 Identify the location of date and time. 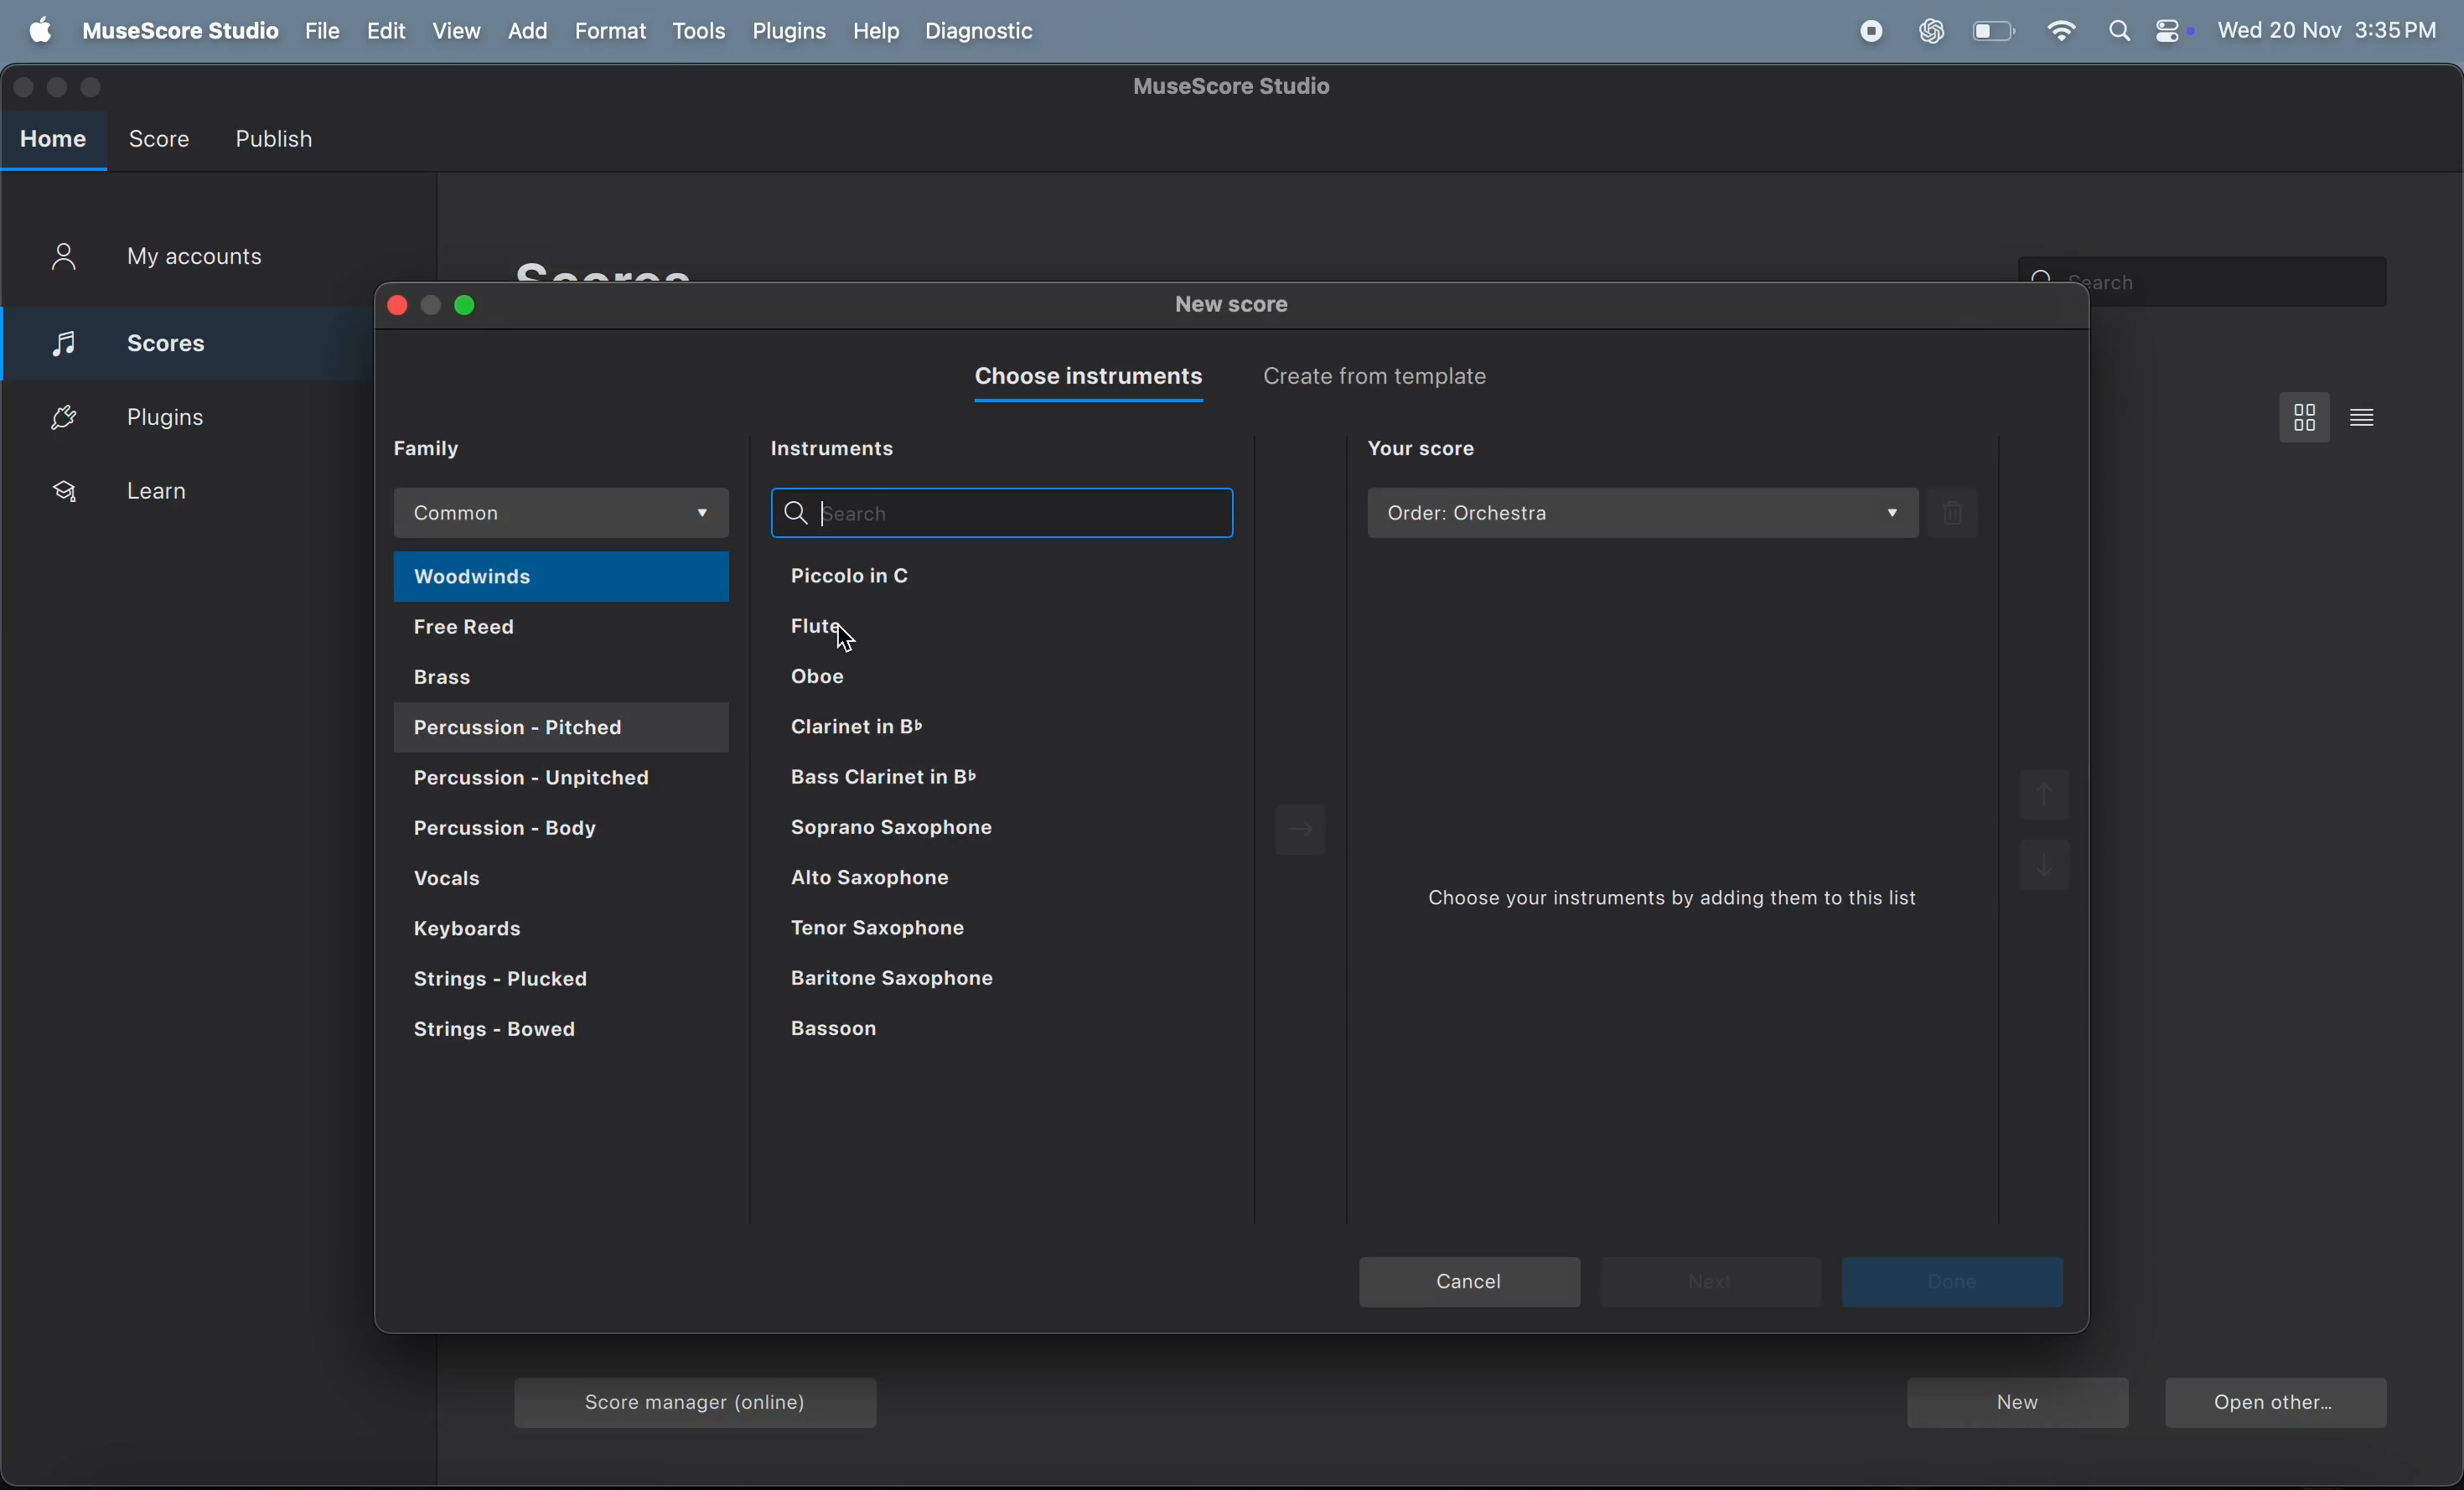
(2329, 26).